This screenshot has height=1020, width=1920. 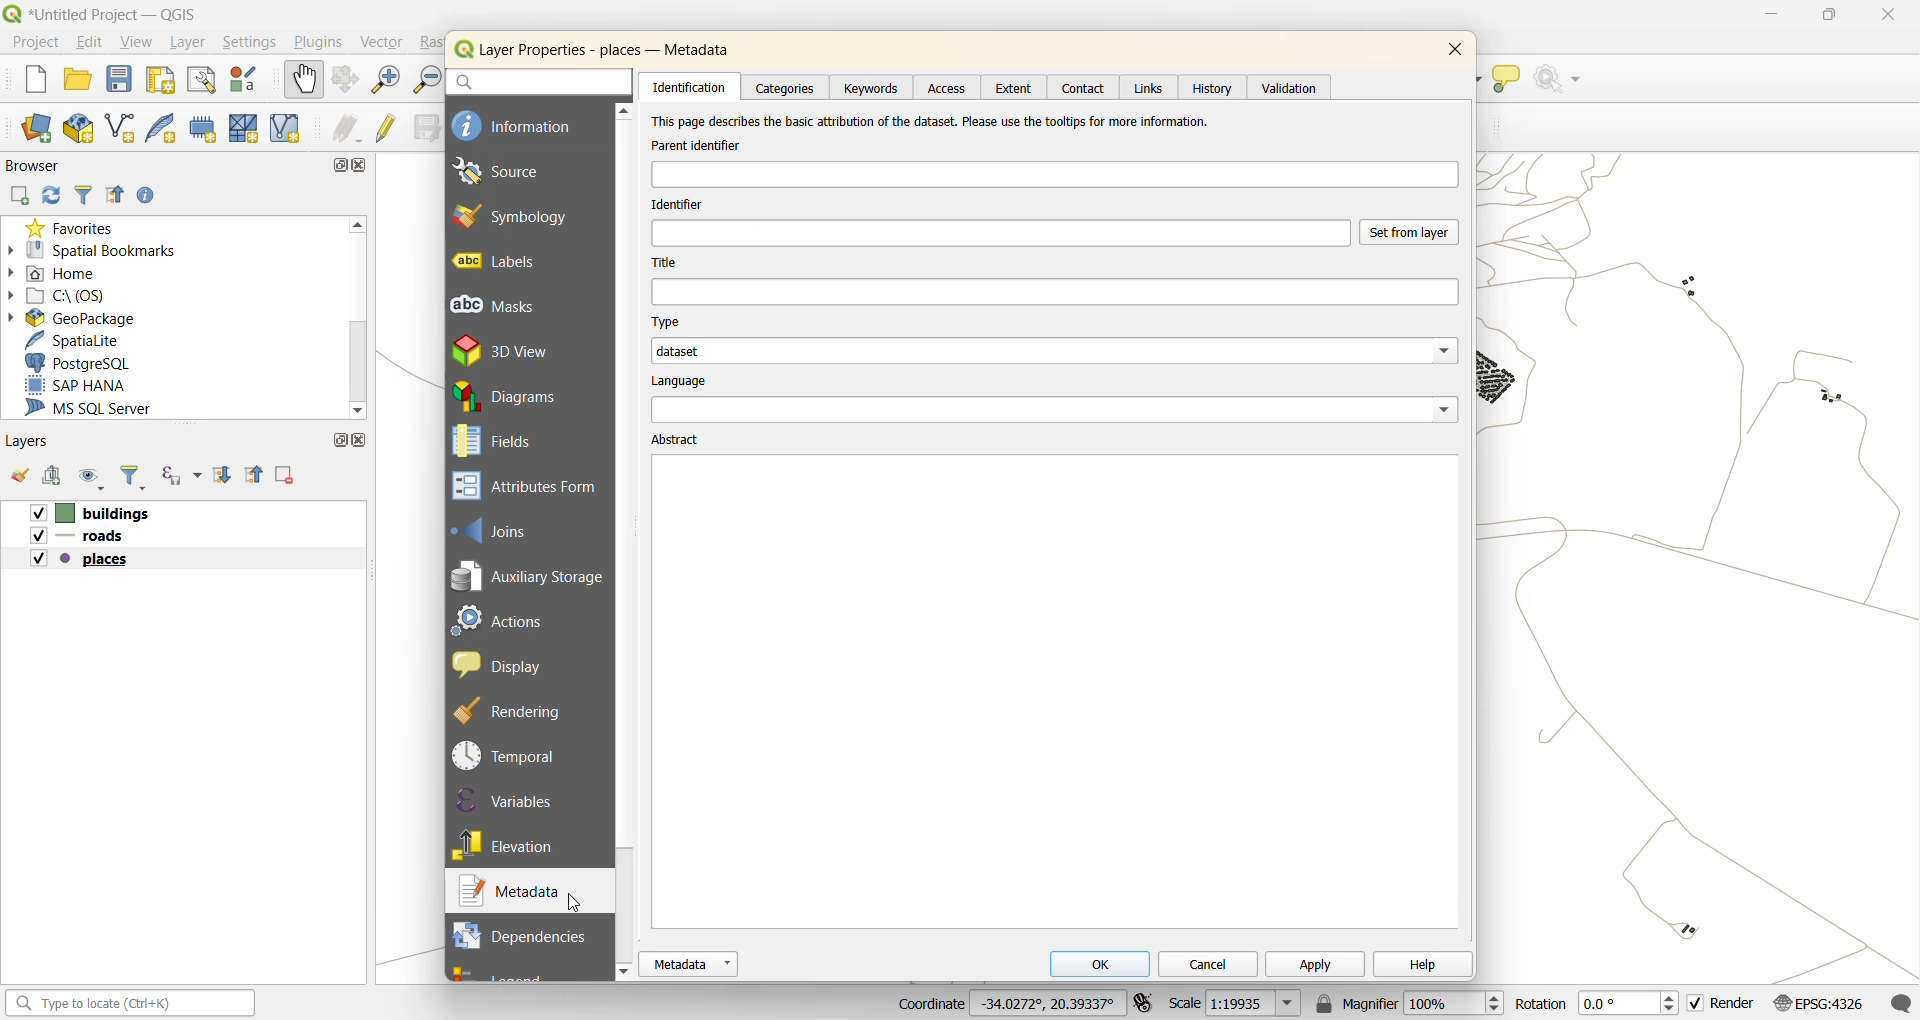 I want to click on close, so click(x=363, y=166).